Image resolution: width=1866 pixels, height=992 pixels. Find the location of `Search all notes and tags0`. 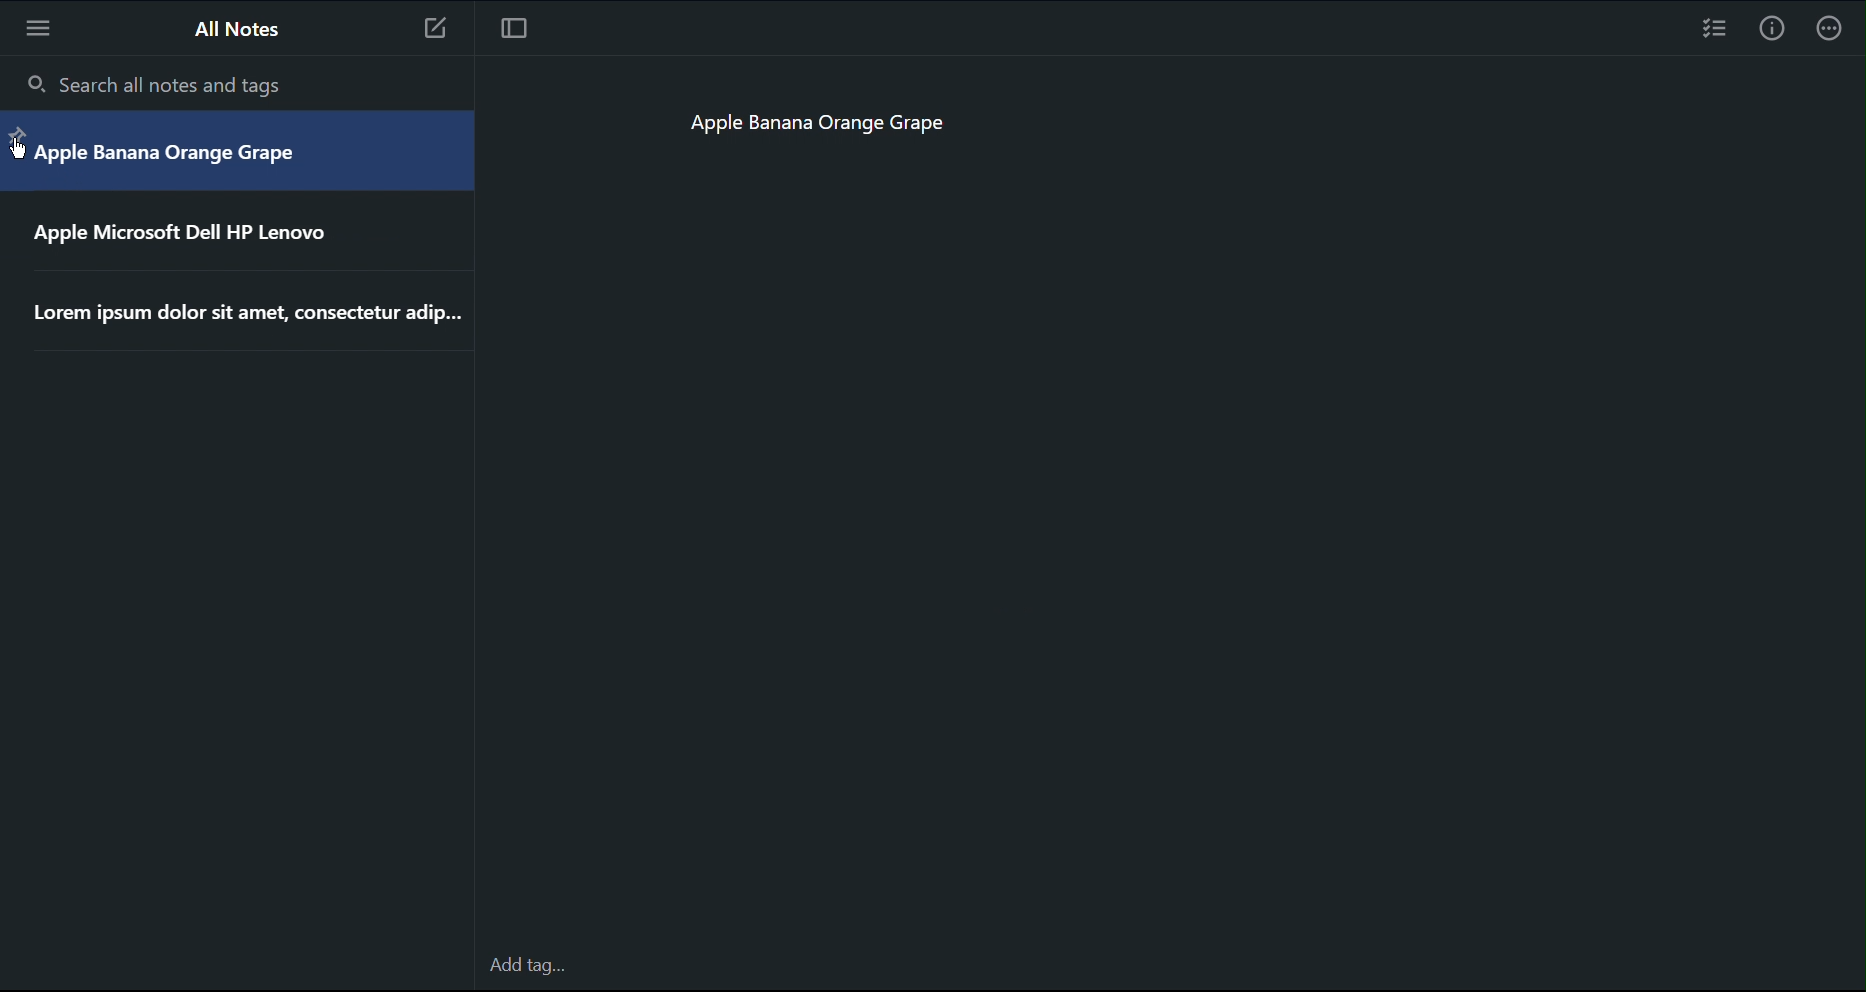

Search all notes and tags0 is located at coordinates (165, 86).